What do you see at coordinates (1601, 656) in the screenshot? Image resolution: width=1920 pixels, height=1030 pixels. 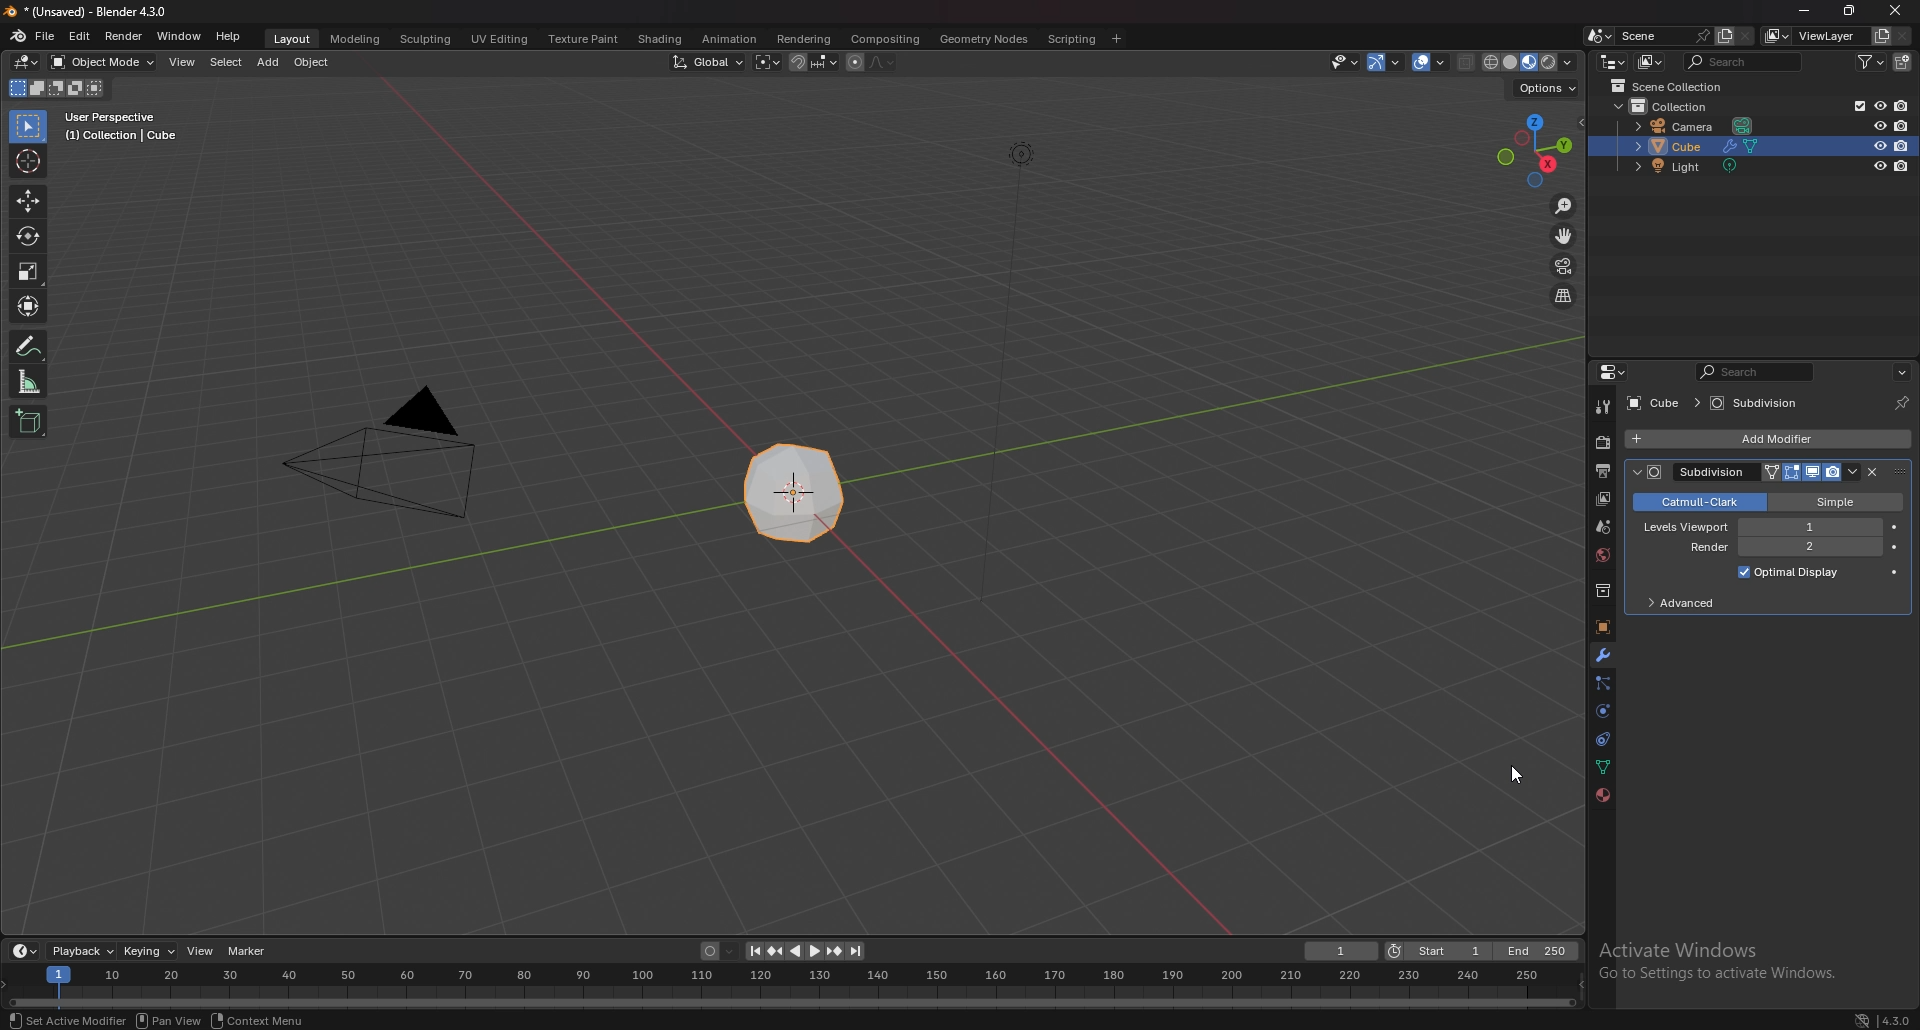 I see `modifier` at bounding box center [1601, 656].